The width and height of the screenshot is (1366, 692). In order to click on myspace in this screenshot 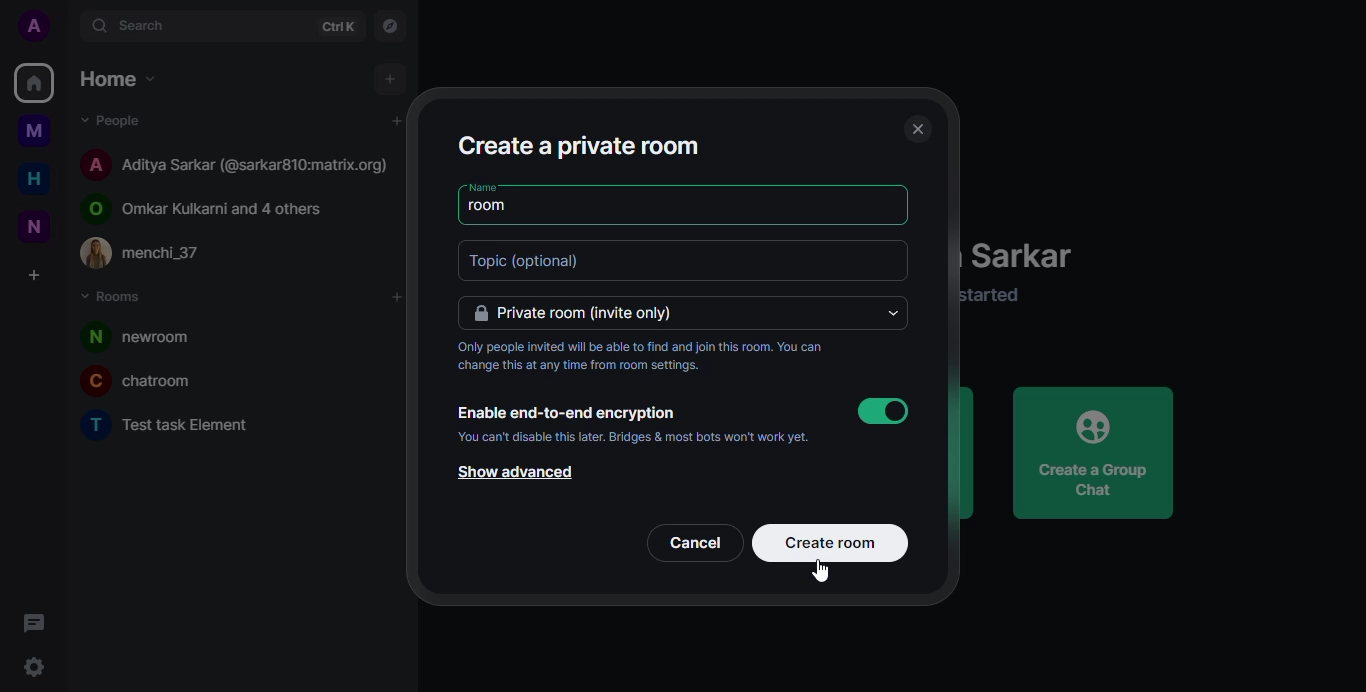, I will do `click(35, 131)`.